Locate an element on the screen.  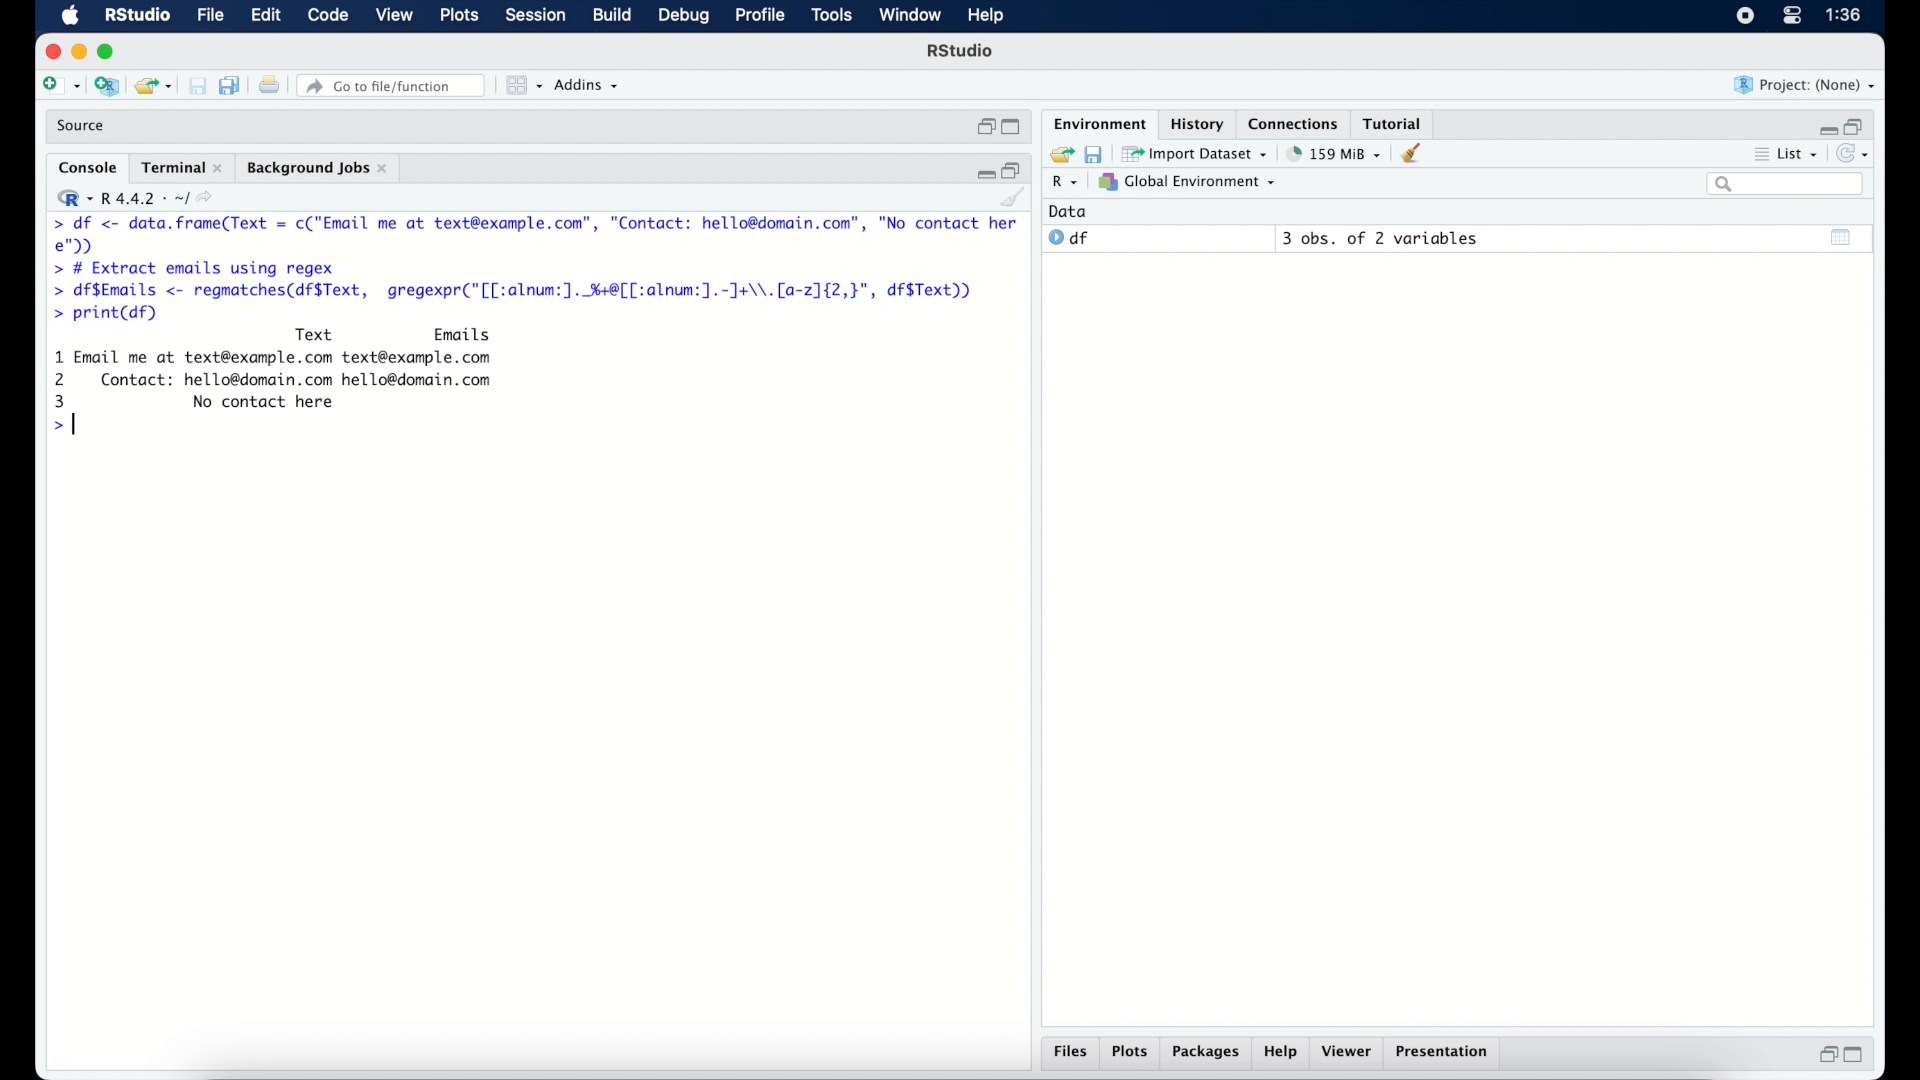
> # Extract emails using regex| is located at coordinates (192, 267).